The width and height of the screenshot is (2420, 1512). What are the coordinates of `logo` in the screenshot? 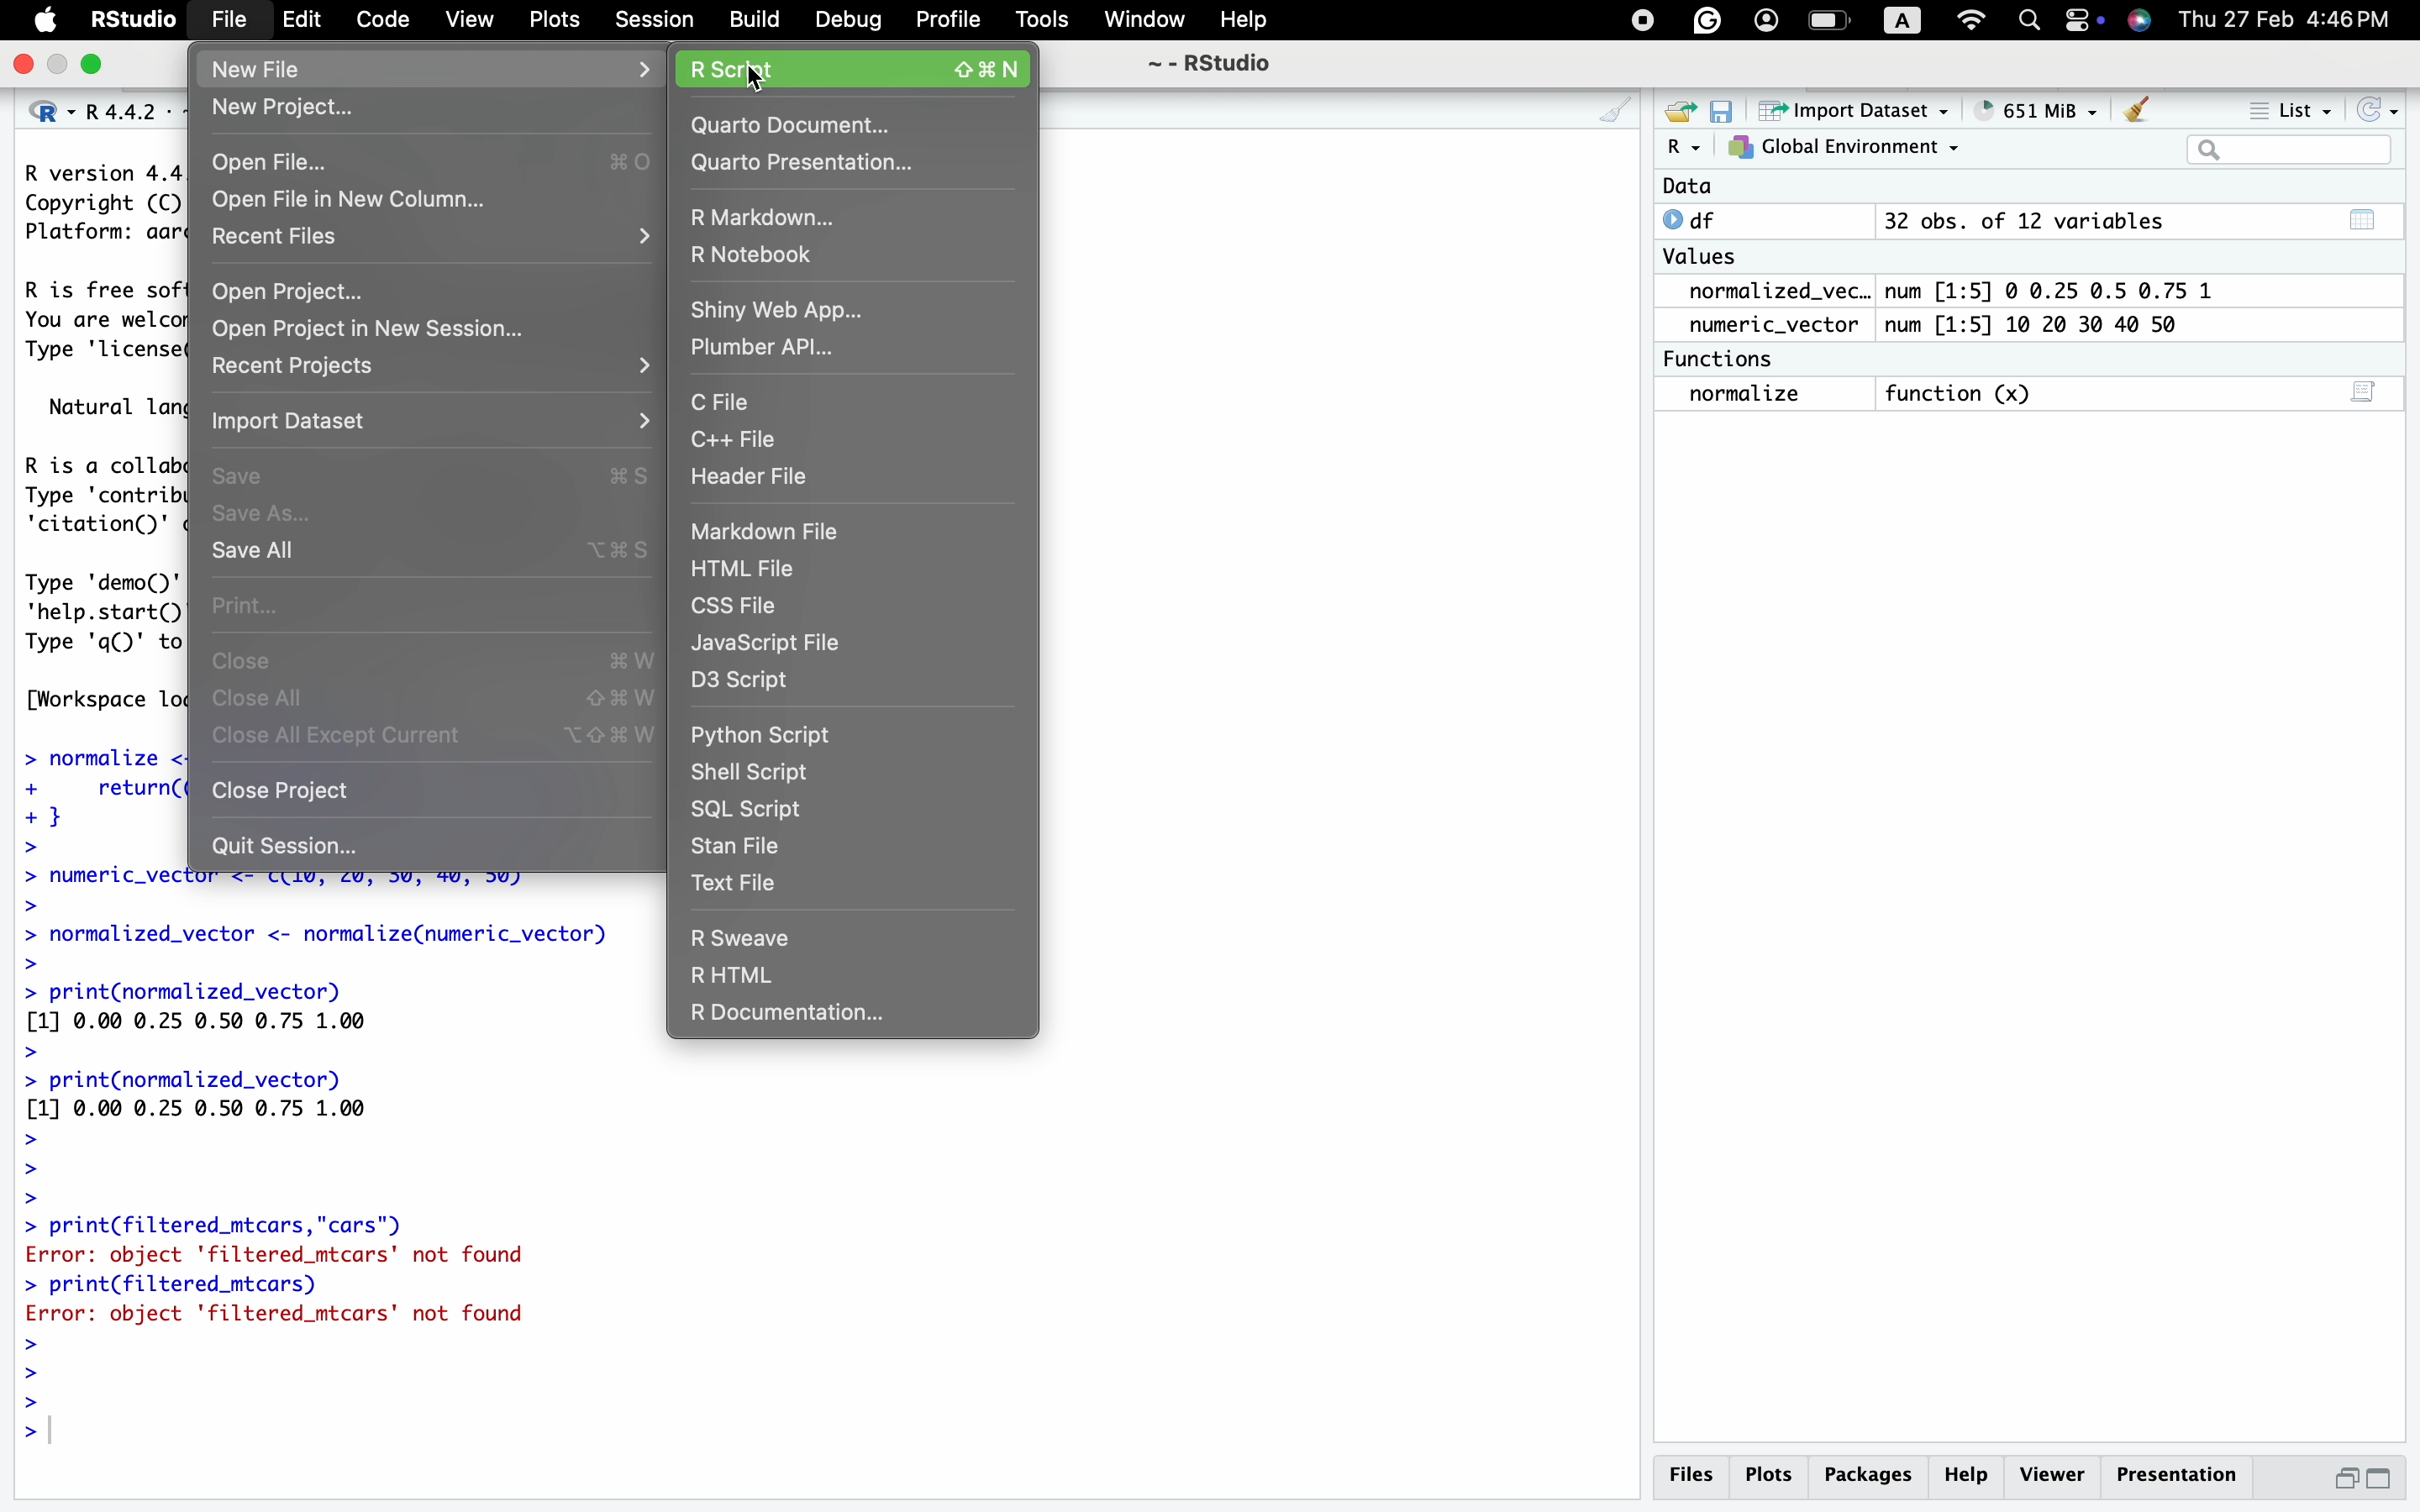 It's located at (45, 21).